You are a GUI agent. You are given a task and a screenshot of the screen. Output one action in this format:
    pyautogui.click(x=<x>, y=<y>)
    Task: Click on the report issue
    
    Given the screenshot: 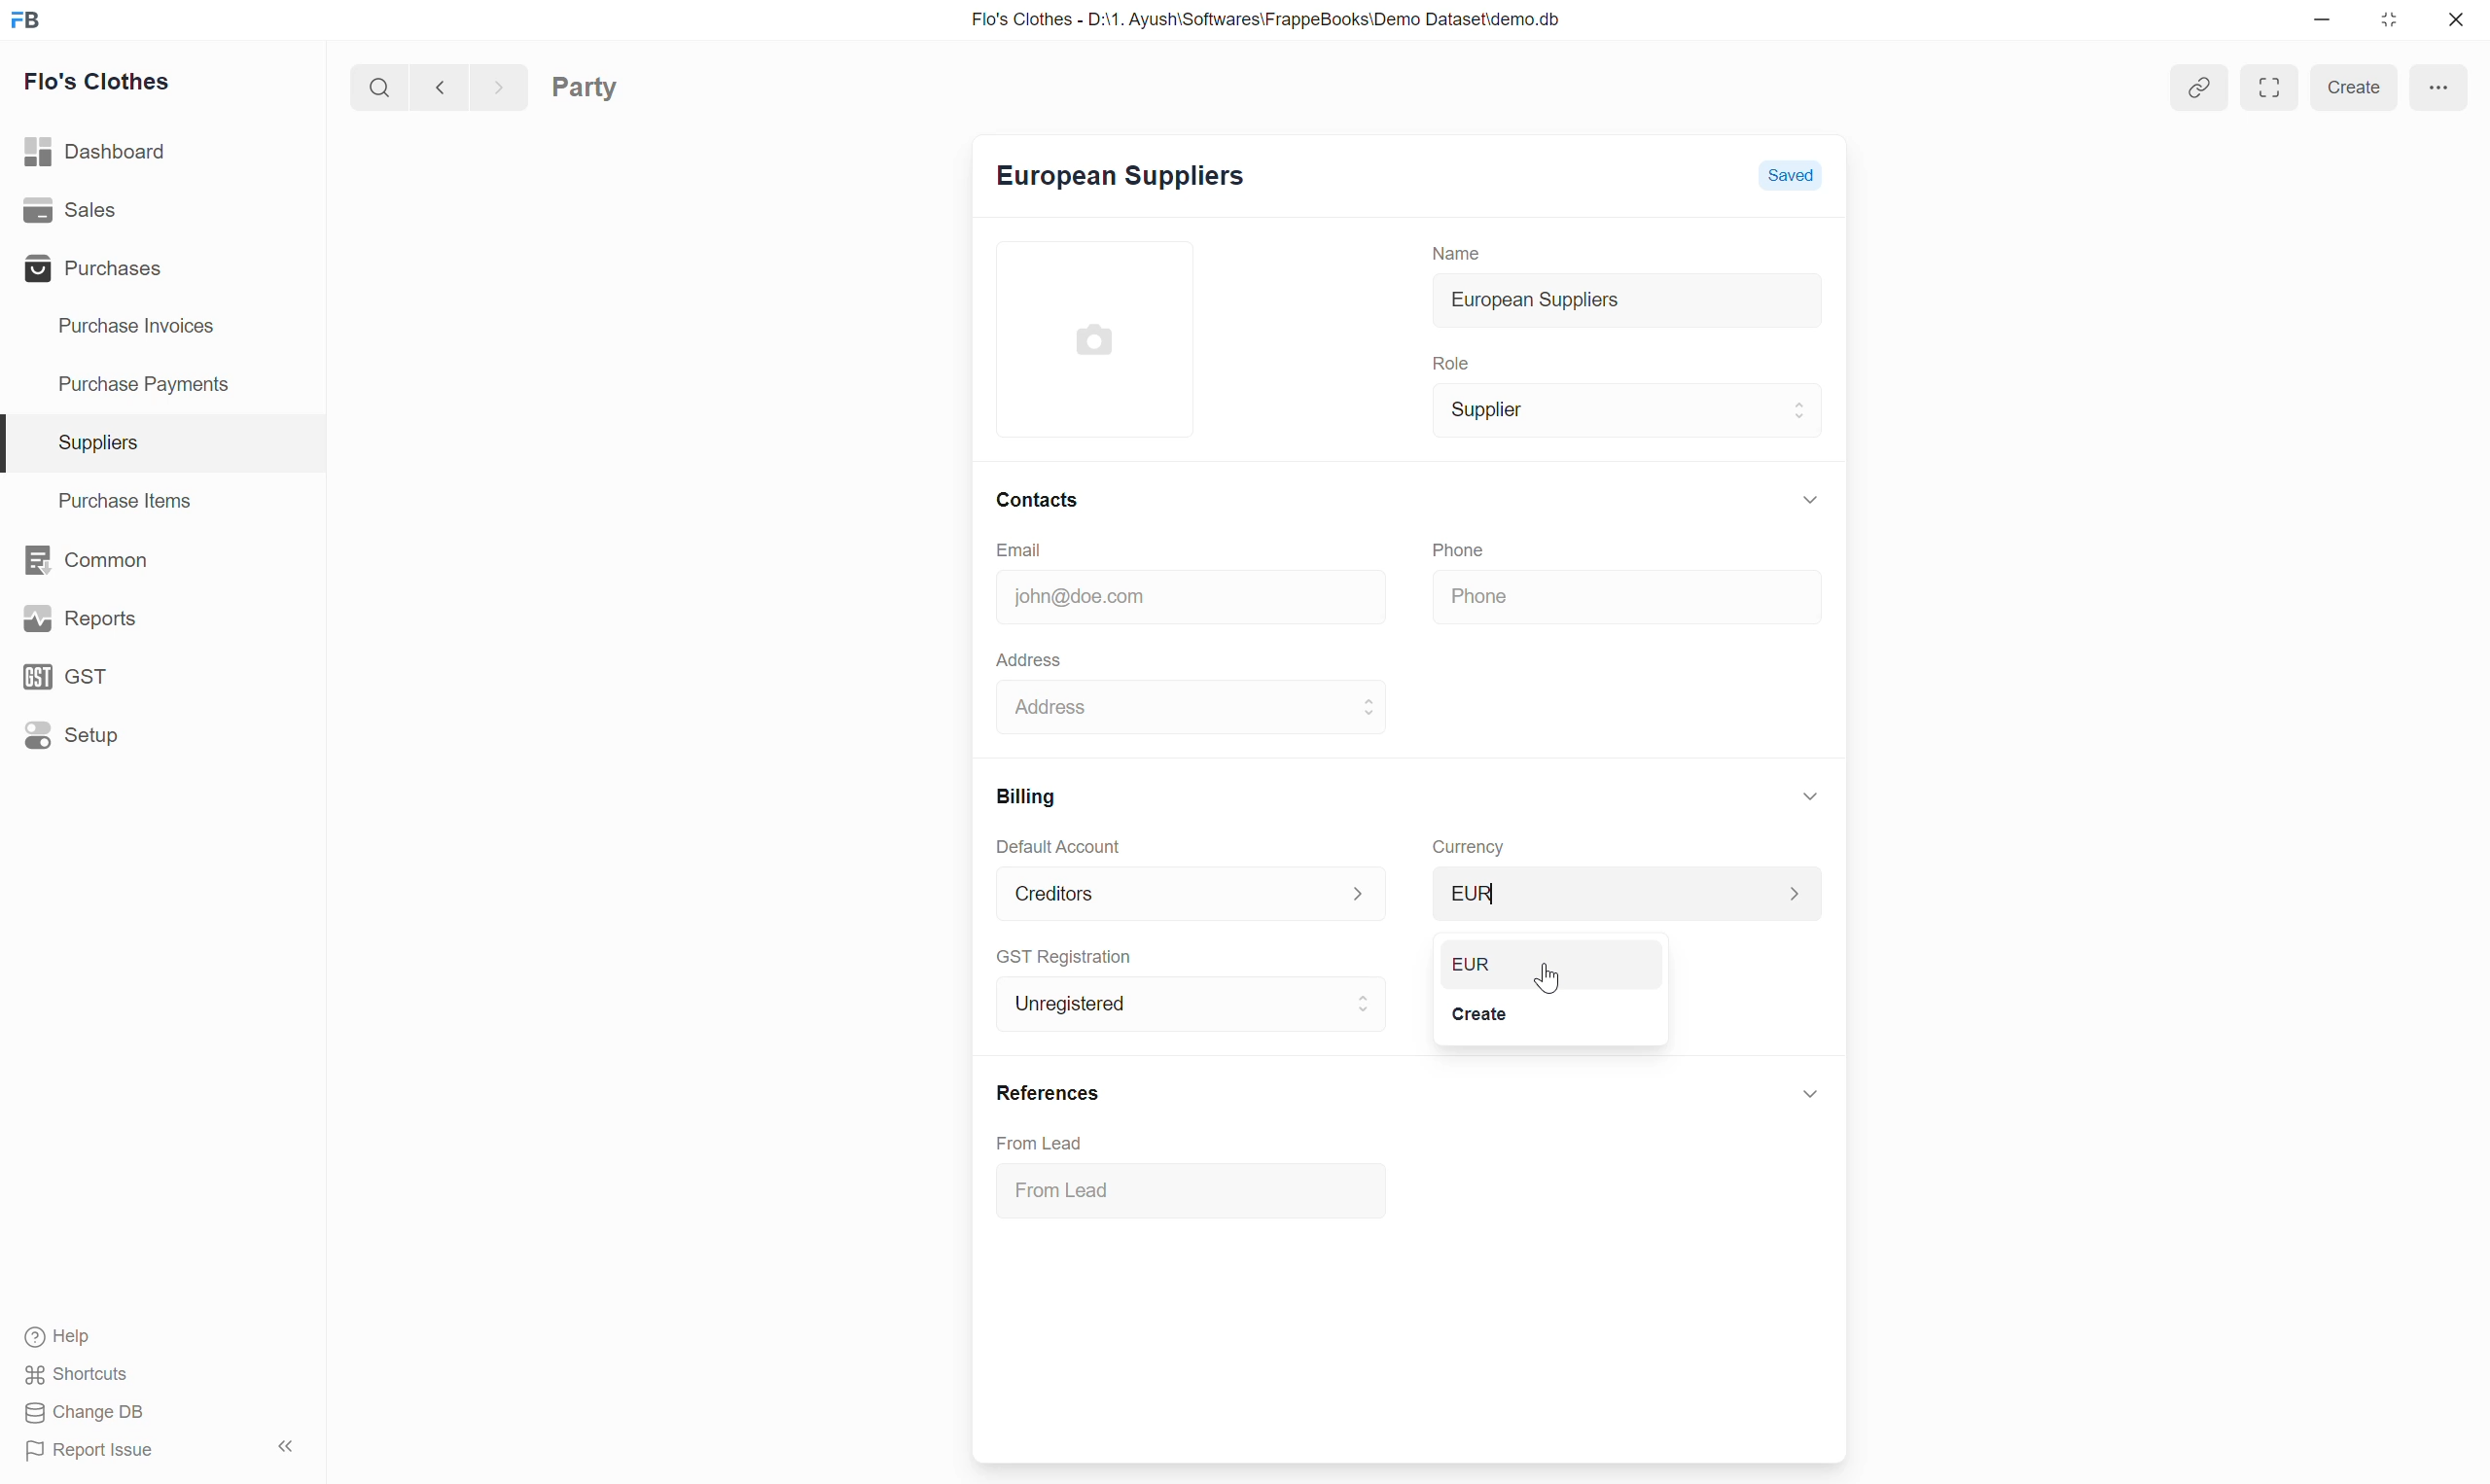 What is the action you would take?
    pyautogui.click(x=90, y=1451)
    